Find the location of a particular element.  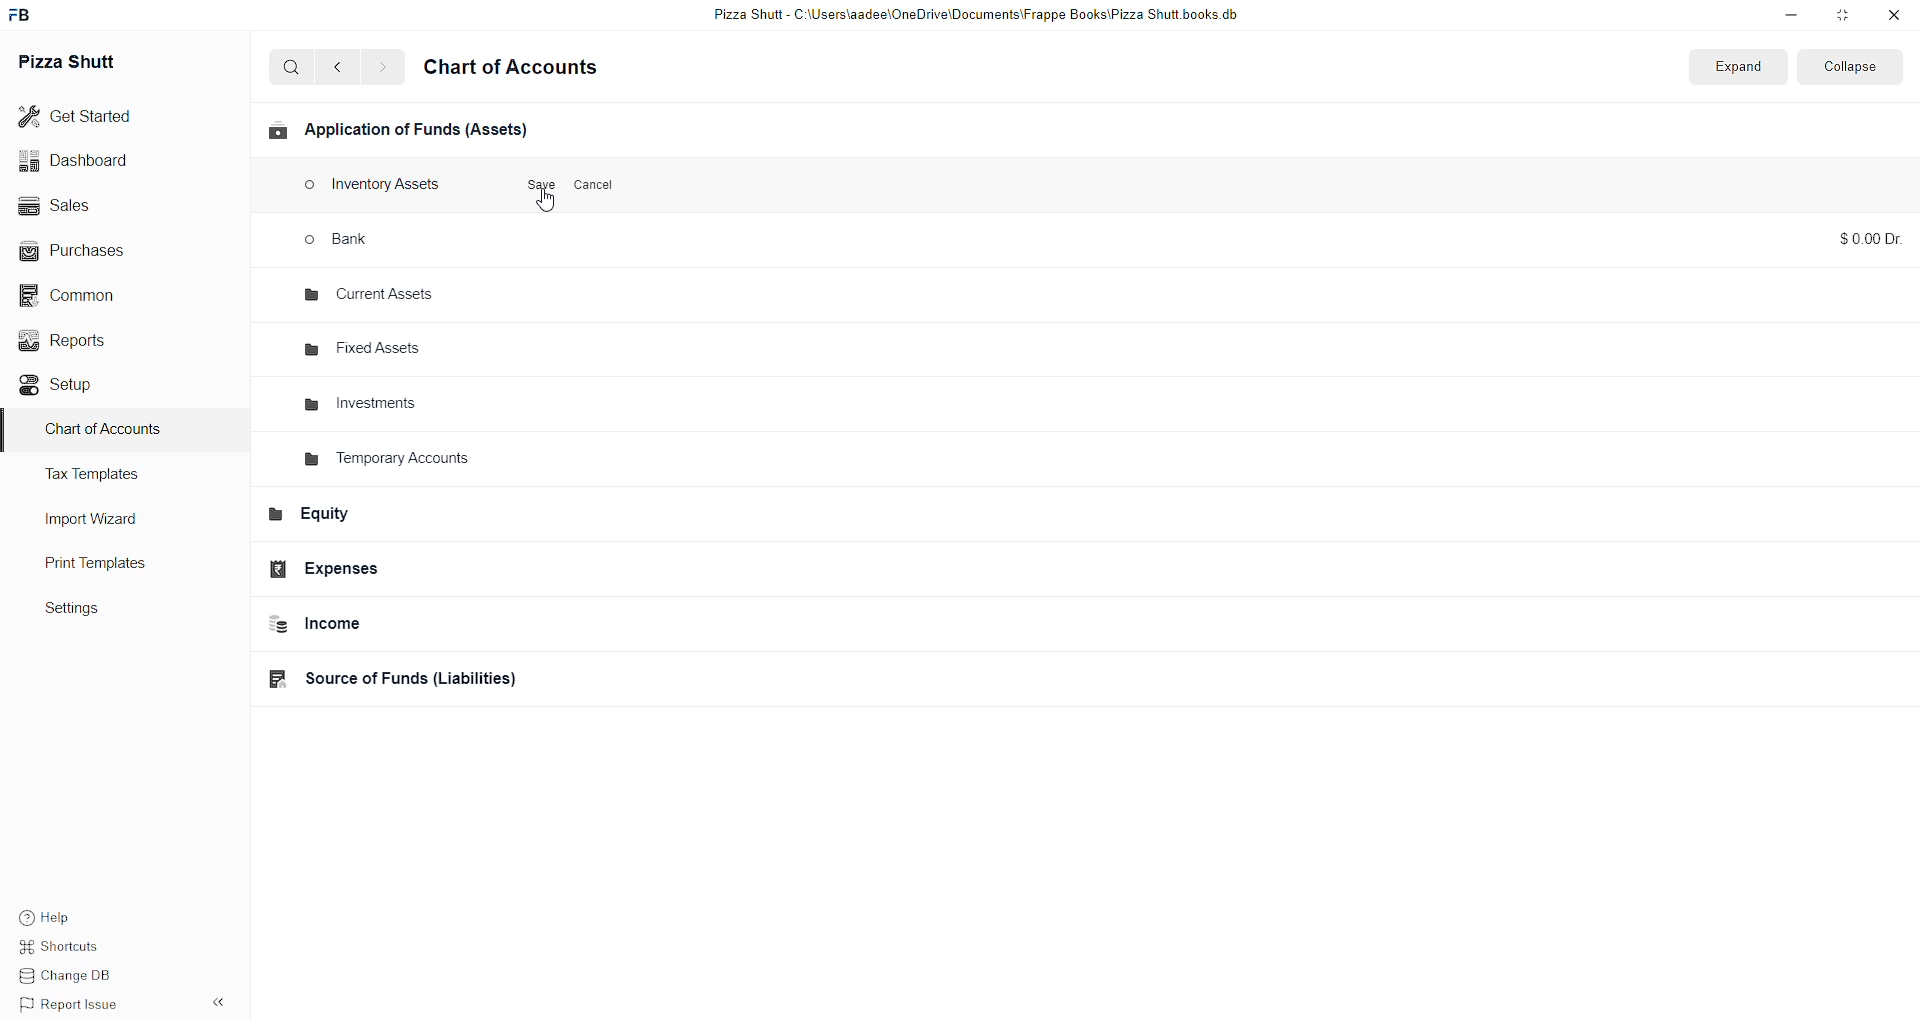

go forward  is located at coordinates (382, 69).